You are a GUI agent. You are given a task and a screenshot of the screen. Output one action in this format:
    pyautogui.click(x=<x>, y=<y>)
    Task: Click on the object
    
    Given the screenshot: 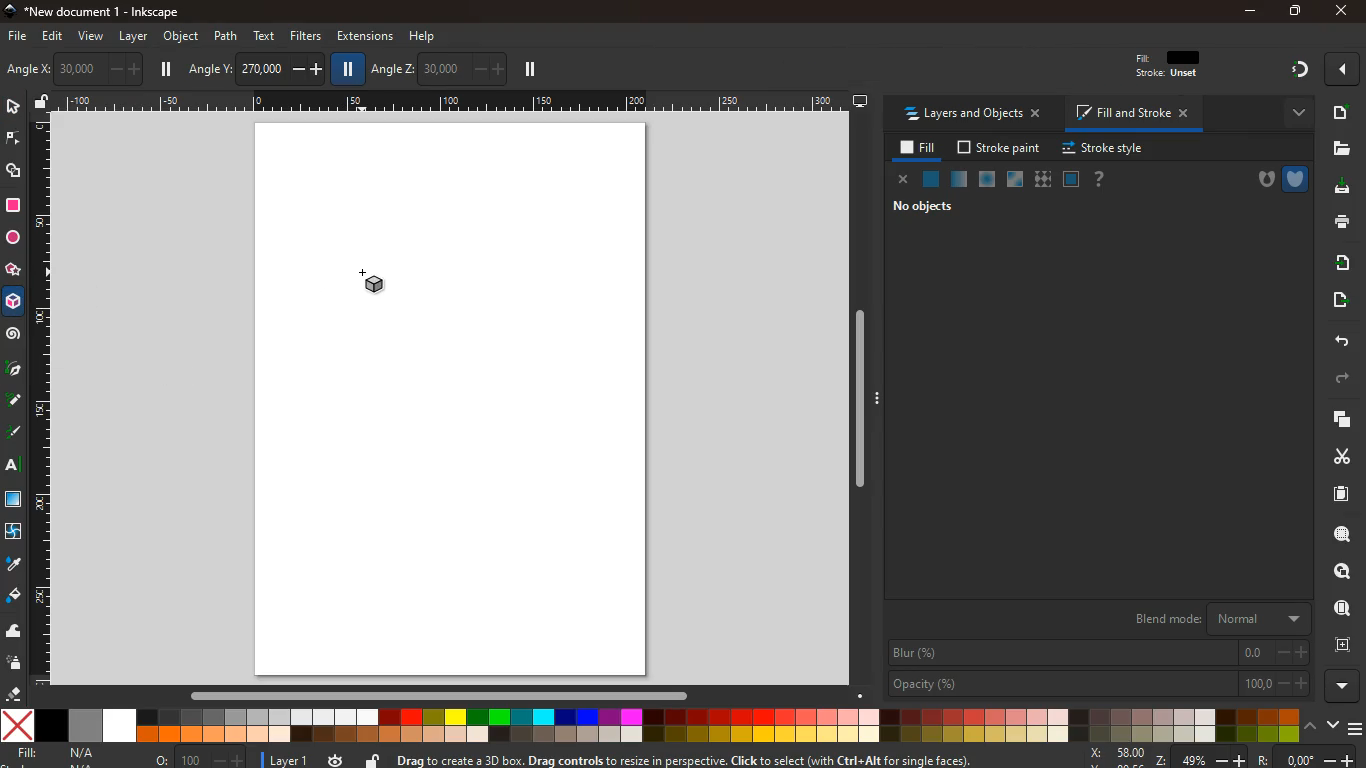 What is the action you would take?
    pyautogui.click(x=181, y=36)
    